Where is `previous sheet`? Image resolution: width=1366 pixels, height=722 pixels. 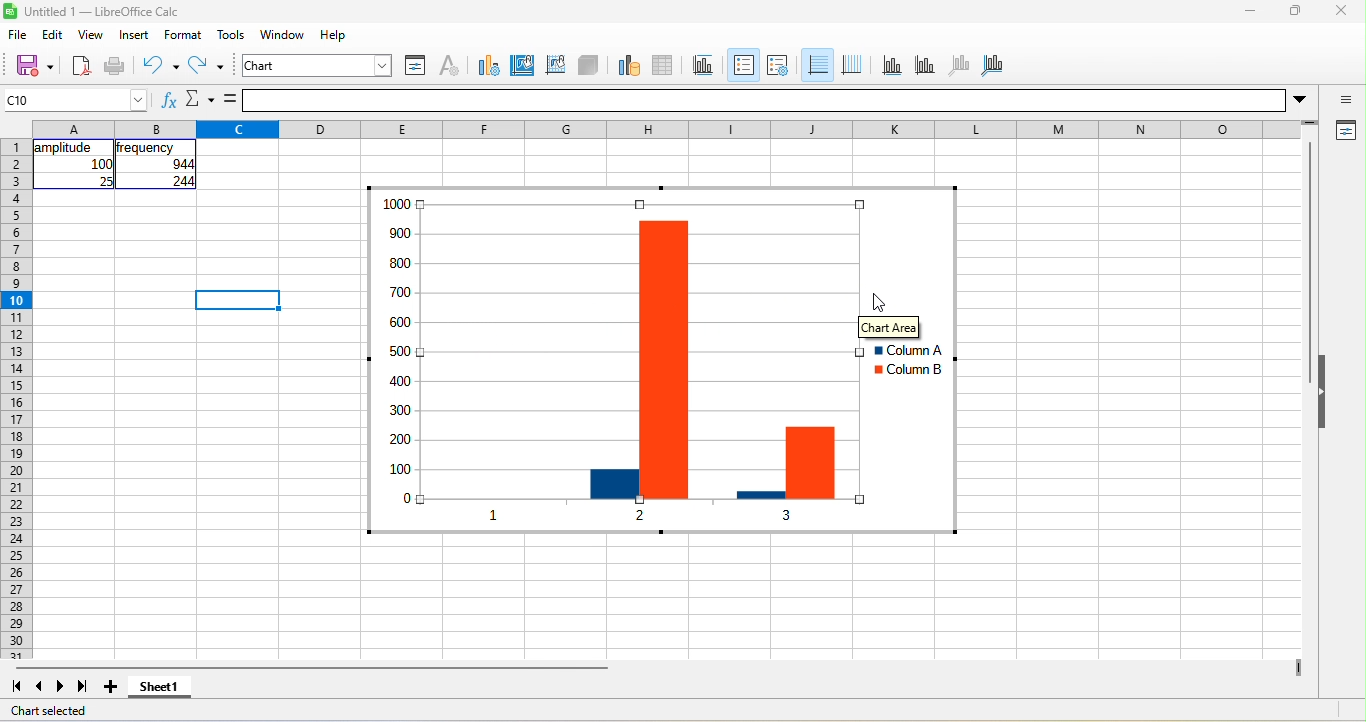
previous sheet is located at coordinates (35, 687).